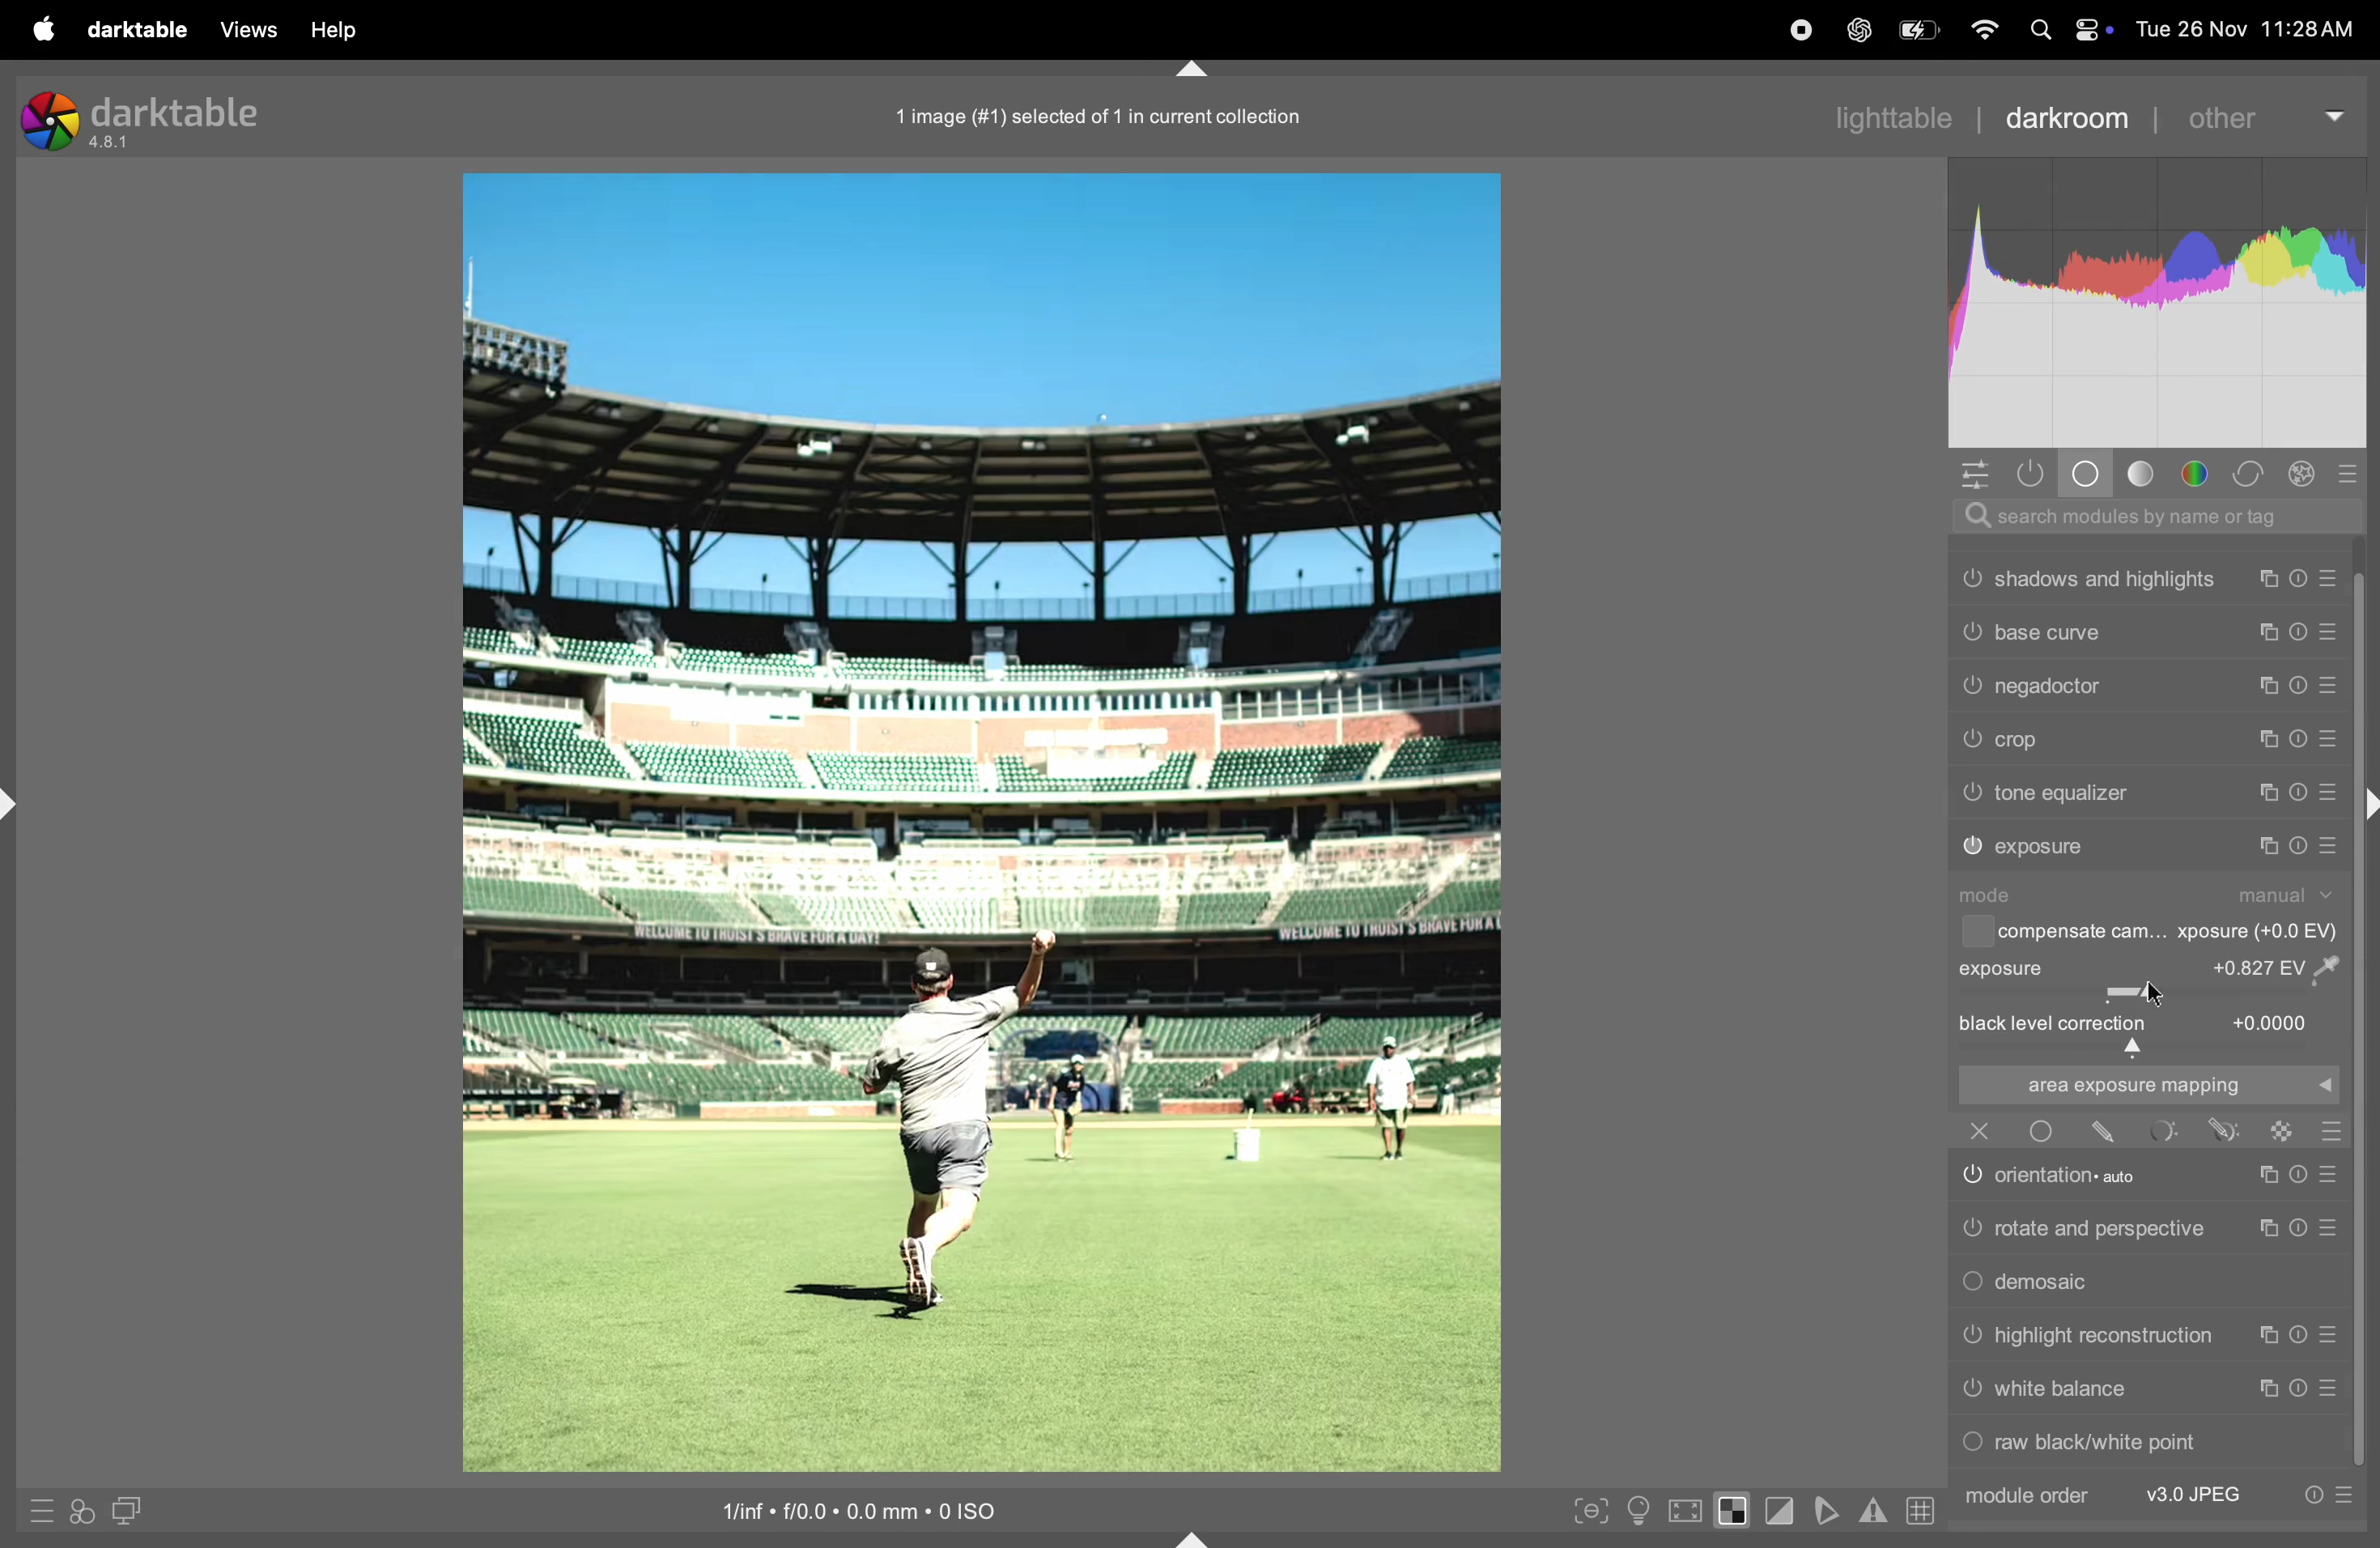 The height and width of the screenshot is (1548, 2380). Describe the element at coordinates (1971, 1230) in the screenshot. I see `Switch on or off` at that location.